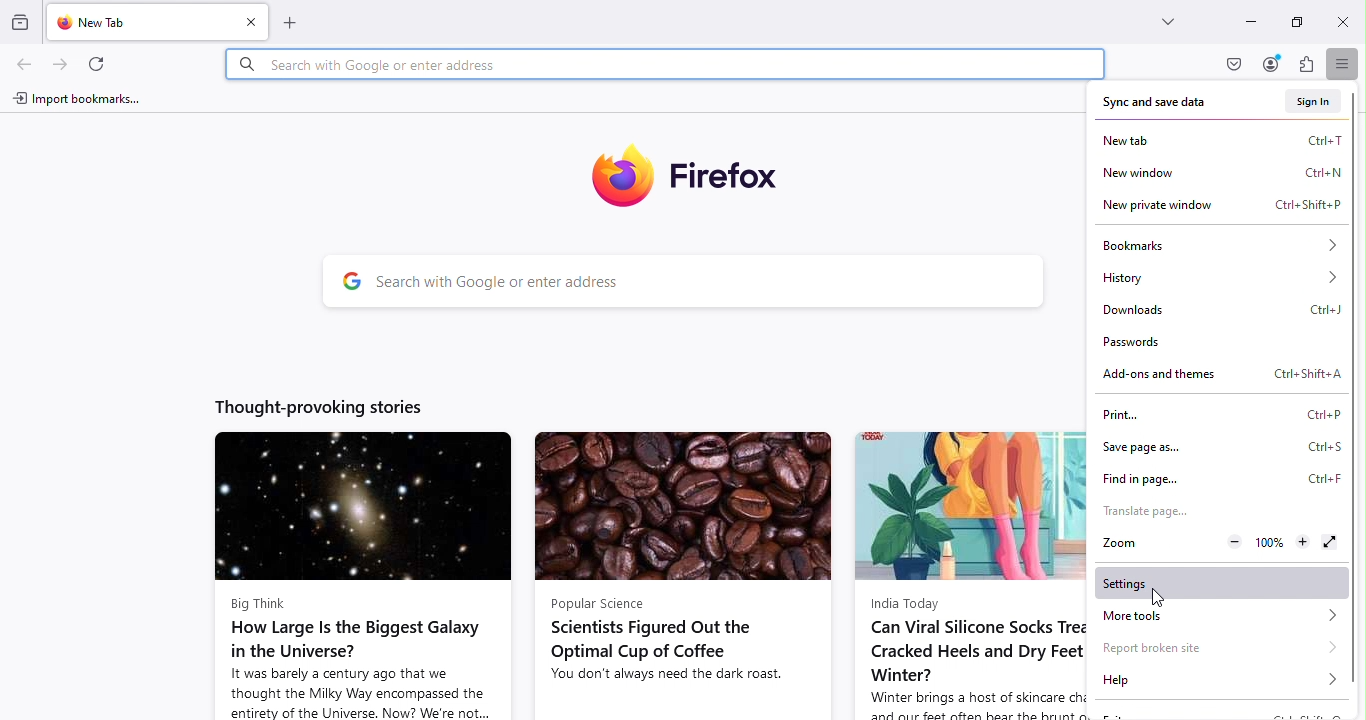 This screenshot has width=1366, height=720. What do you see at coordinates (1327, 542) in the screenshot?
I see `Display window in full screen` at bounding box center [1327, 542].